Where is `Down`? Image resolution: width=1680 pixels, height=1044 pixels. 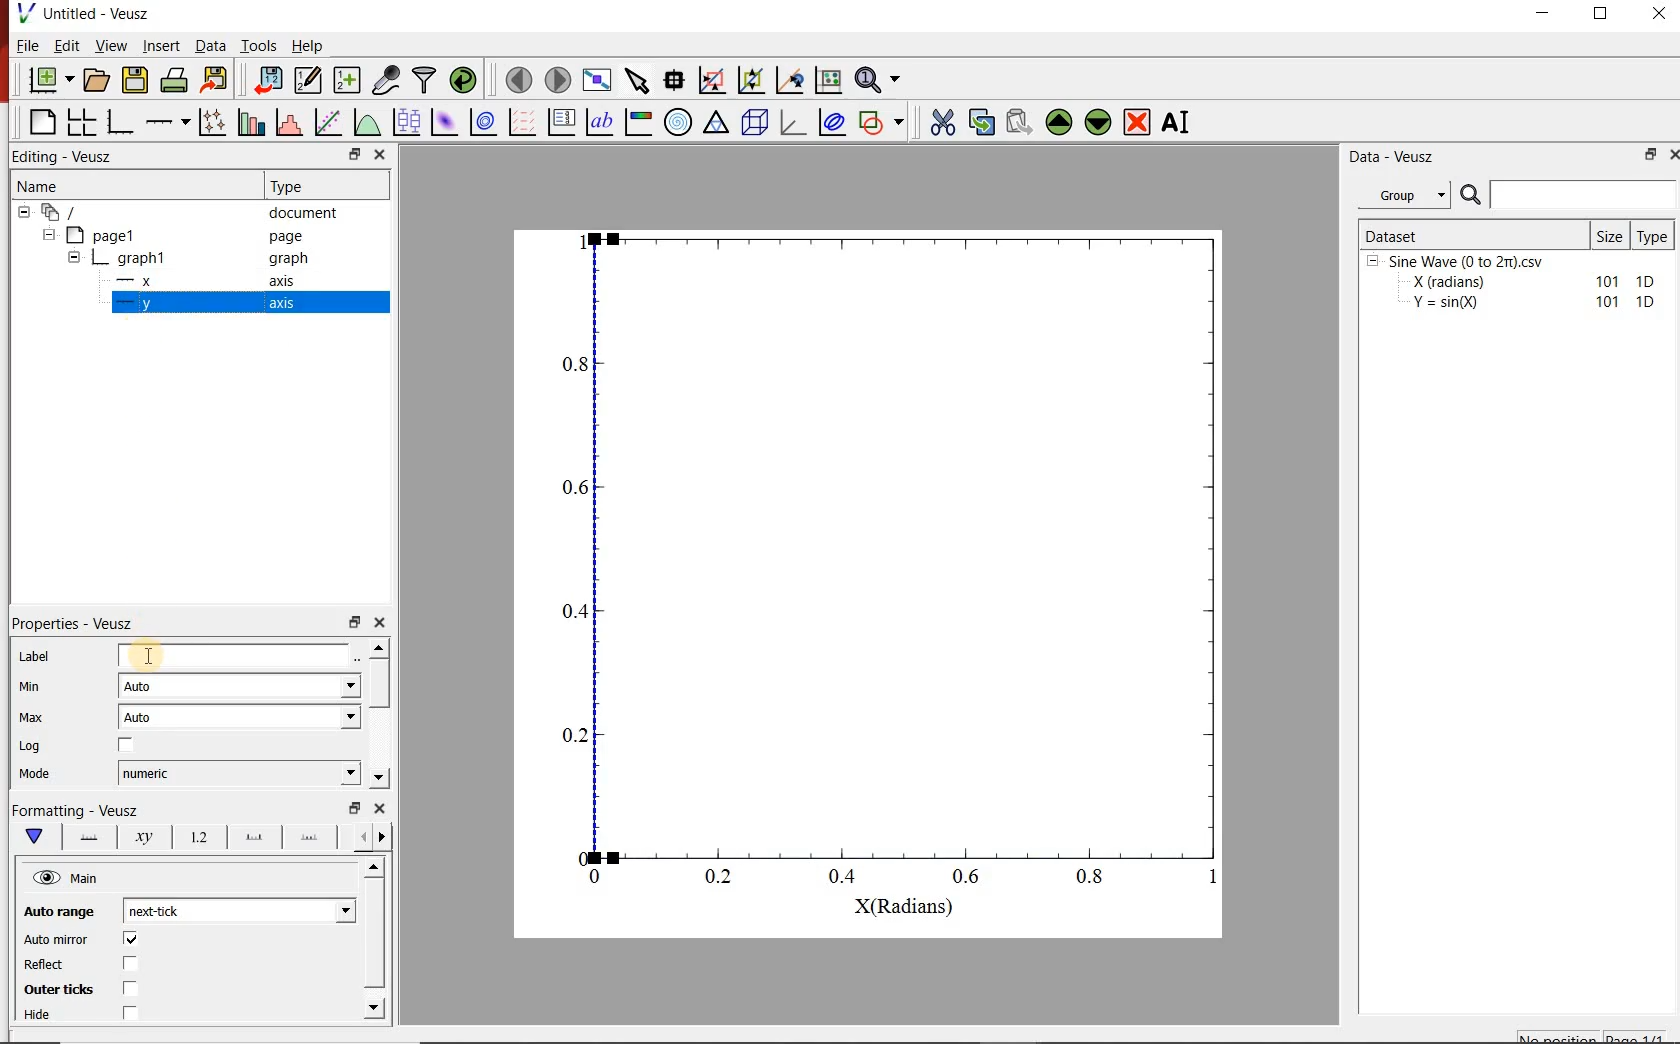
Down is located at coordinates (379, 778).